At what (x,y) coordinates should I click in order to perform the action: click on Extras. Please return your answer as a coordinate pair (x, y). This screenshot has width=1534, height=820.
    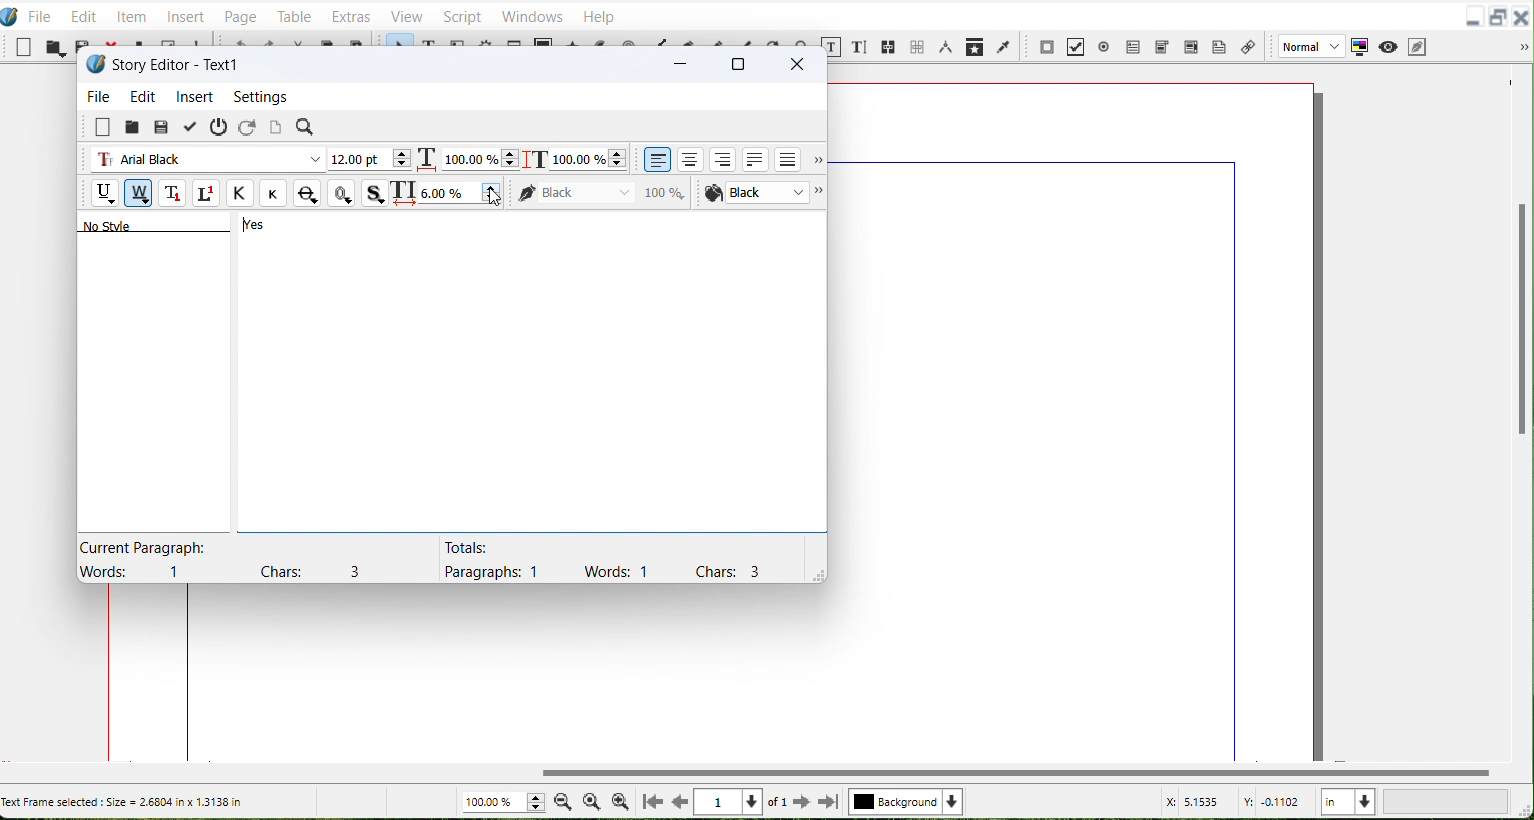
    Looking at the image, I should click on (351, 15).